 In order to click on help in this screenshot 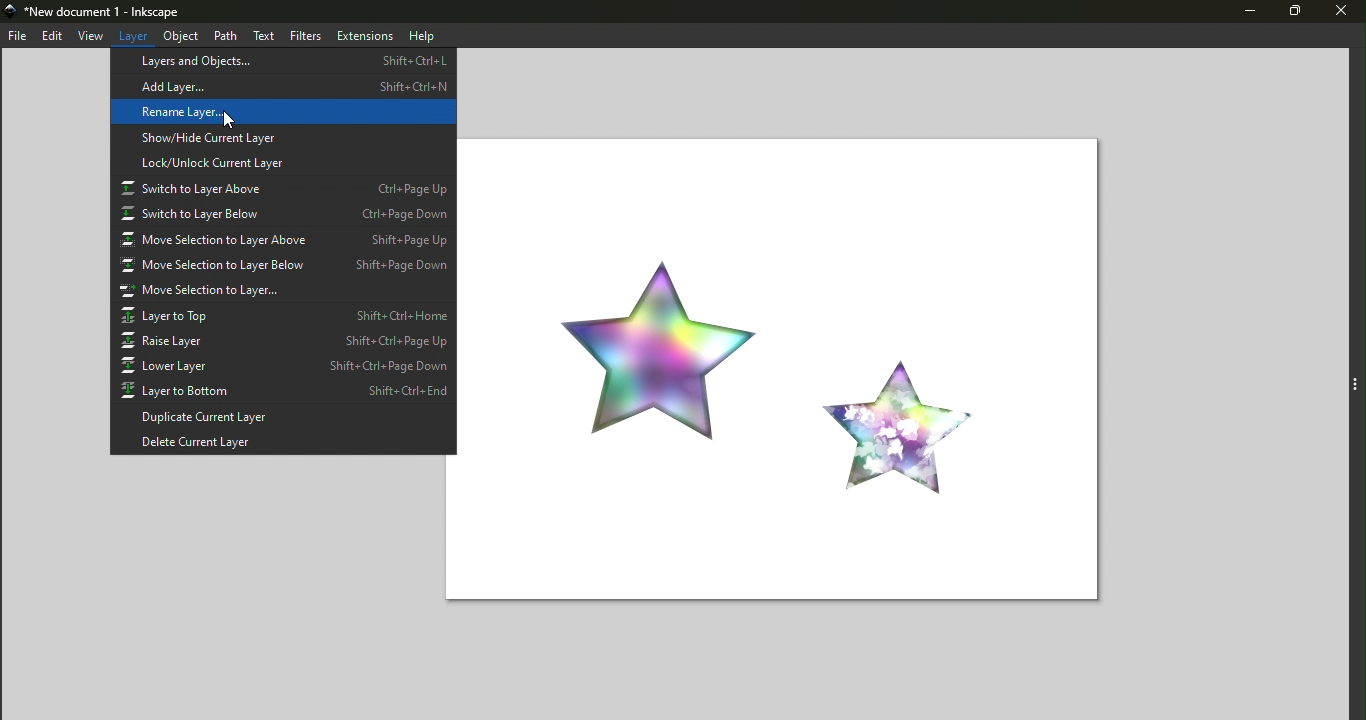, I will do `click(419, 34)`.